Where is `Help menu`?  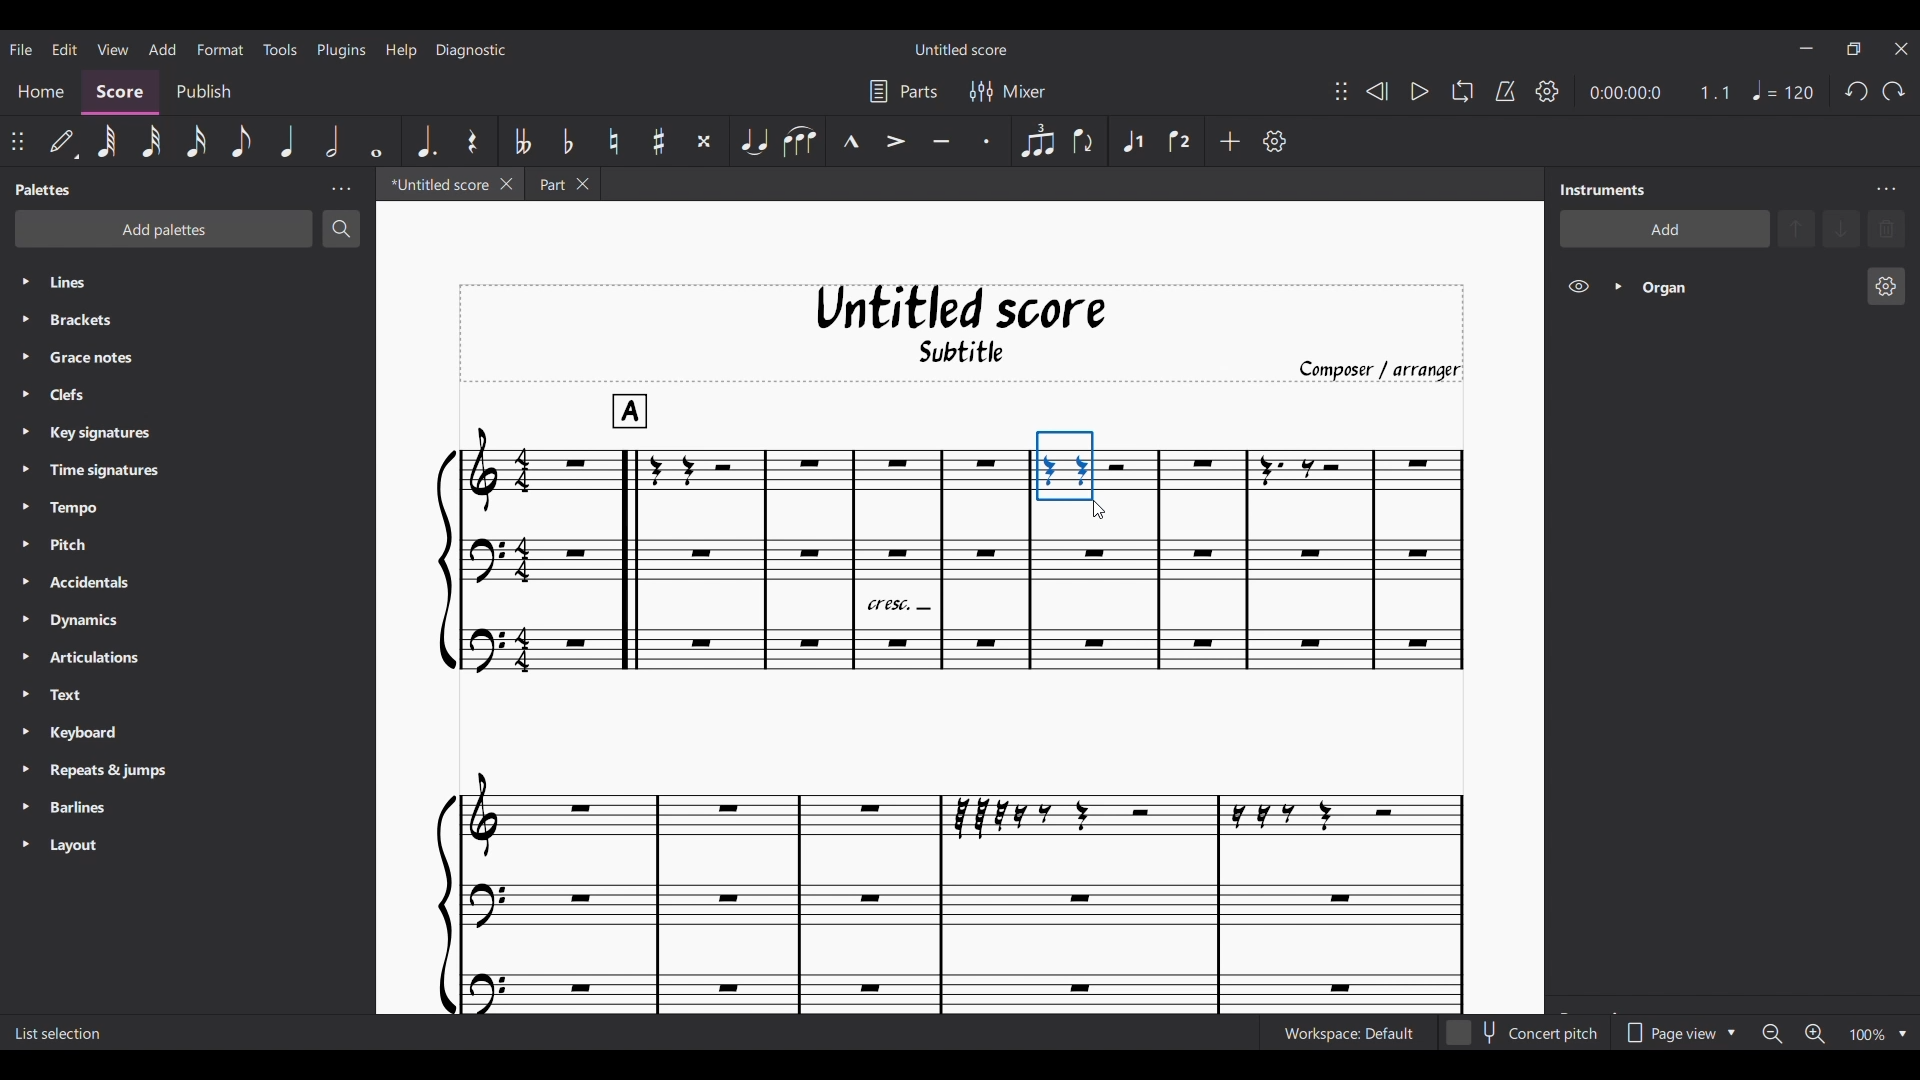 Help menu is located at coordinates (400, 50).